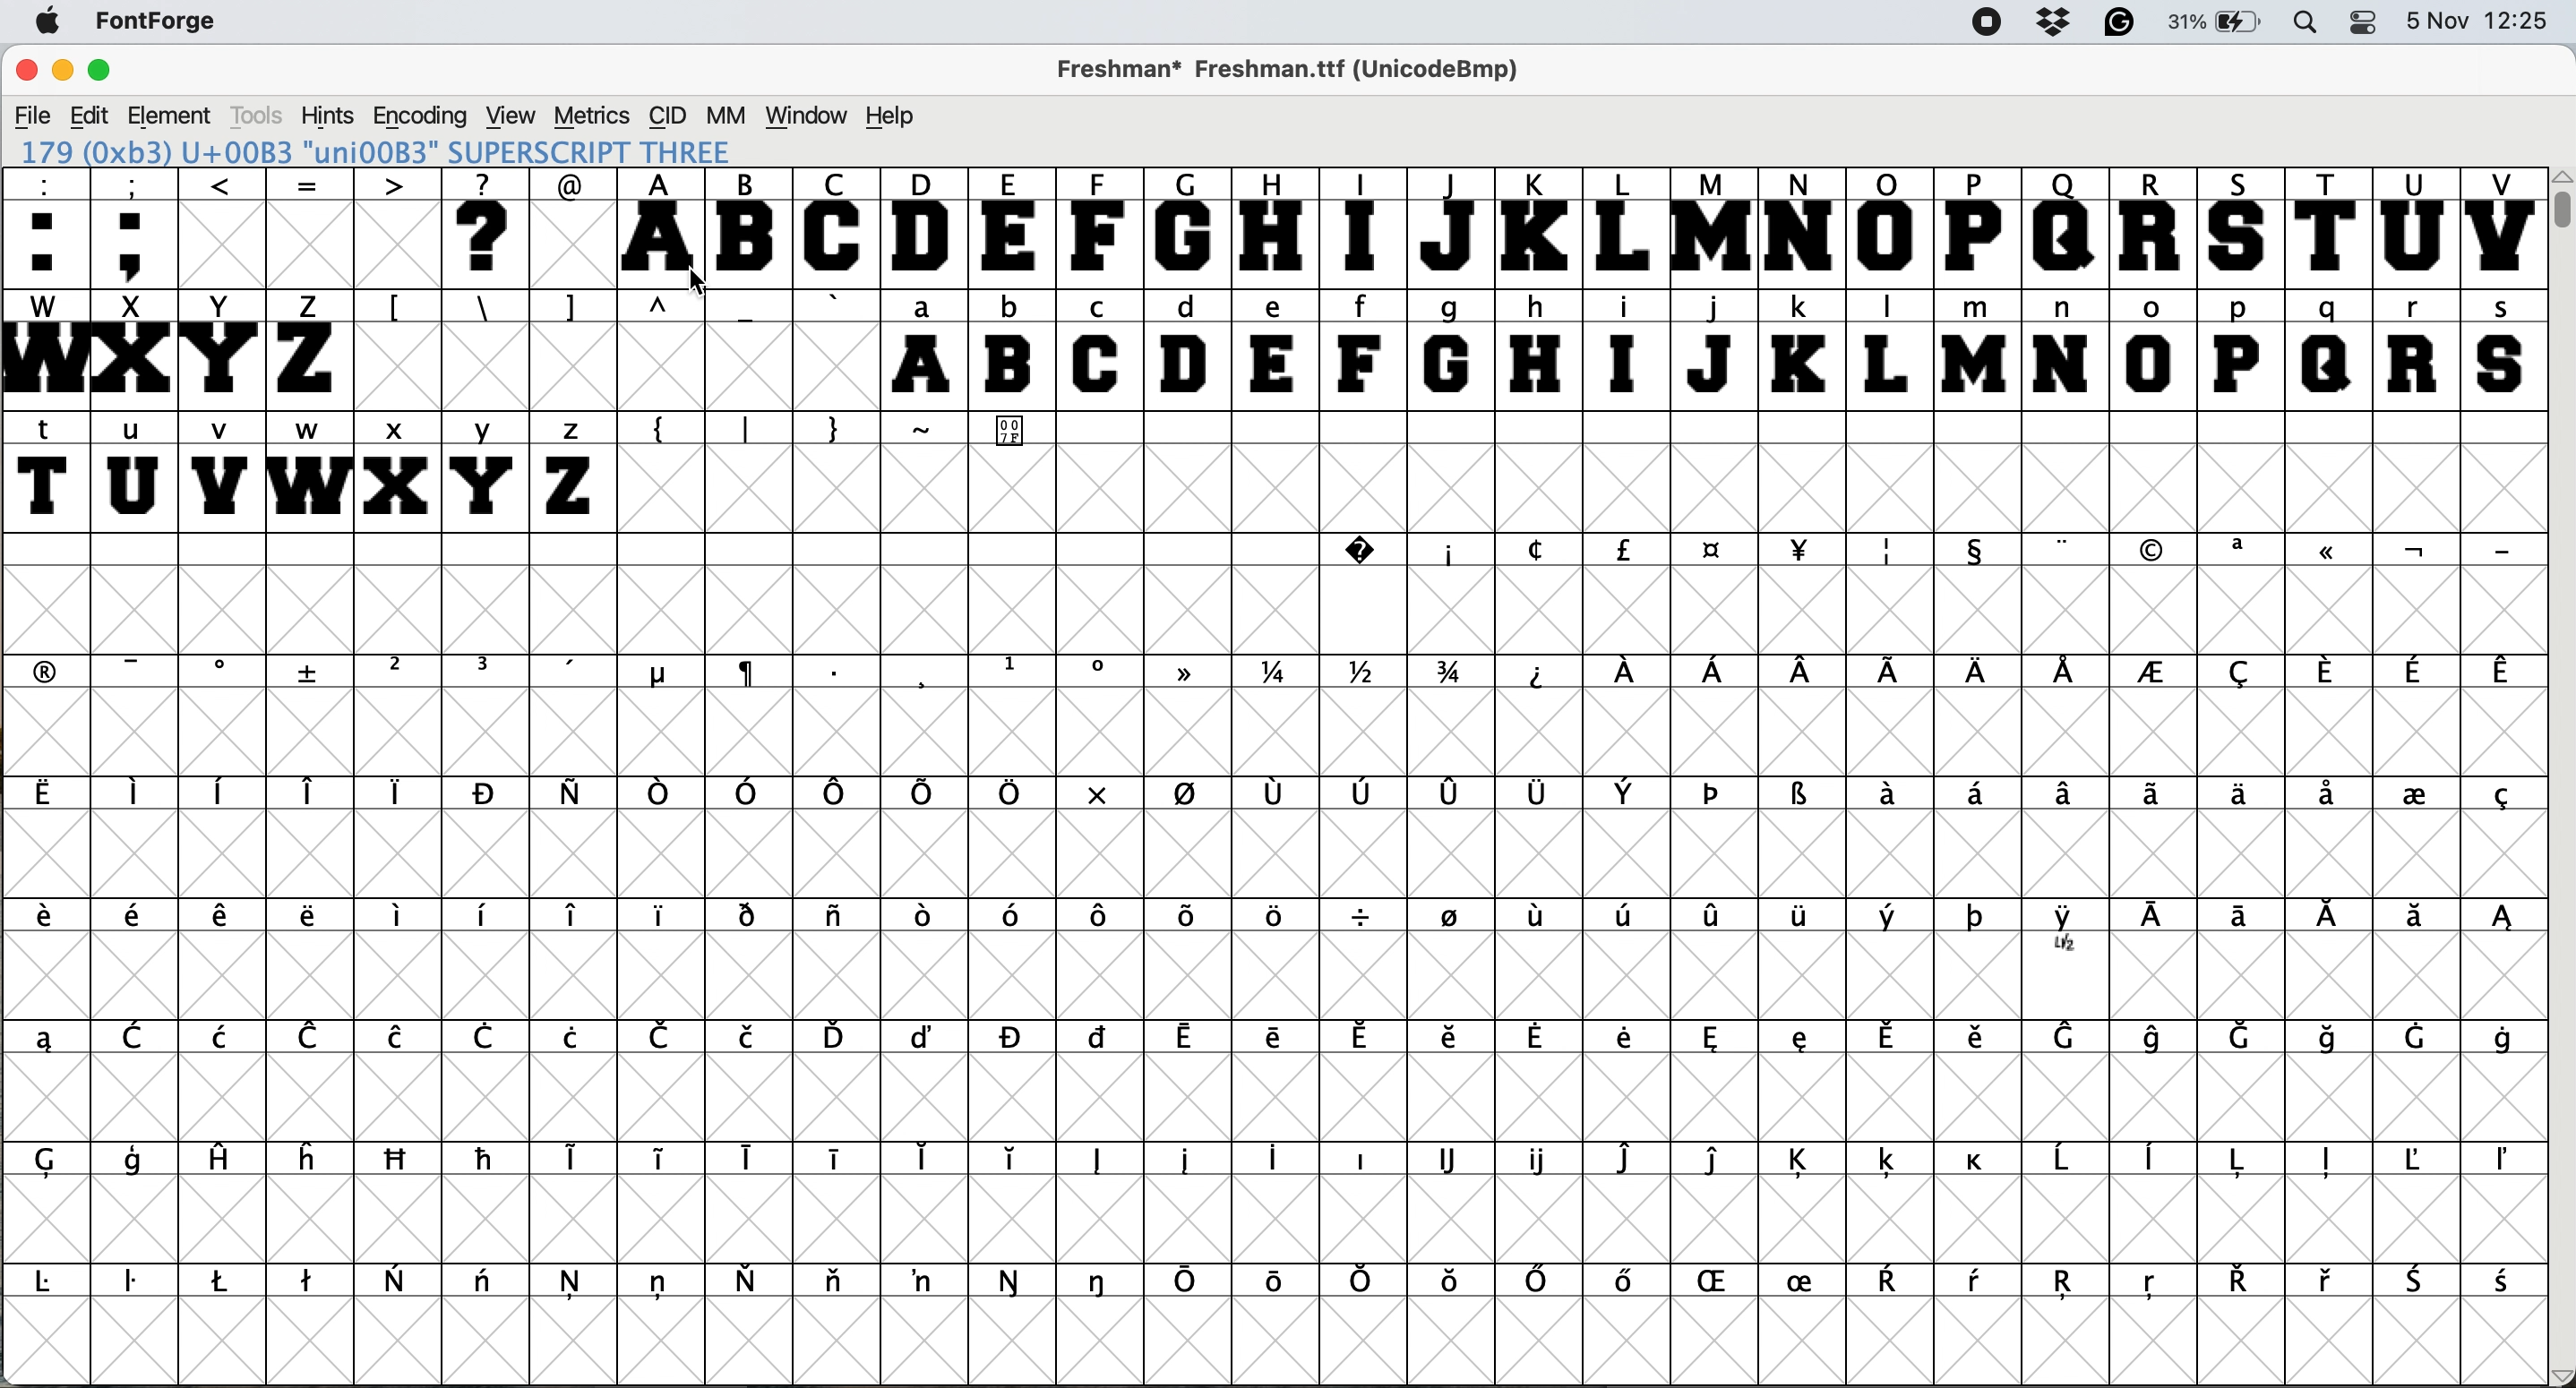 This screenshot has height=1388, width=2576. I want to click on symbol, so click(136, 1286).